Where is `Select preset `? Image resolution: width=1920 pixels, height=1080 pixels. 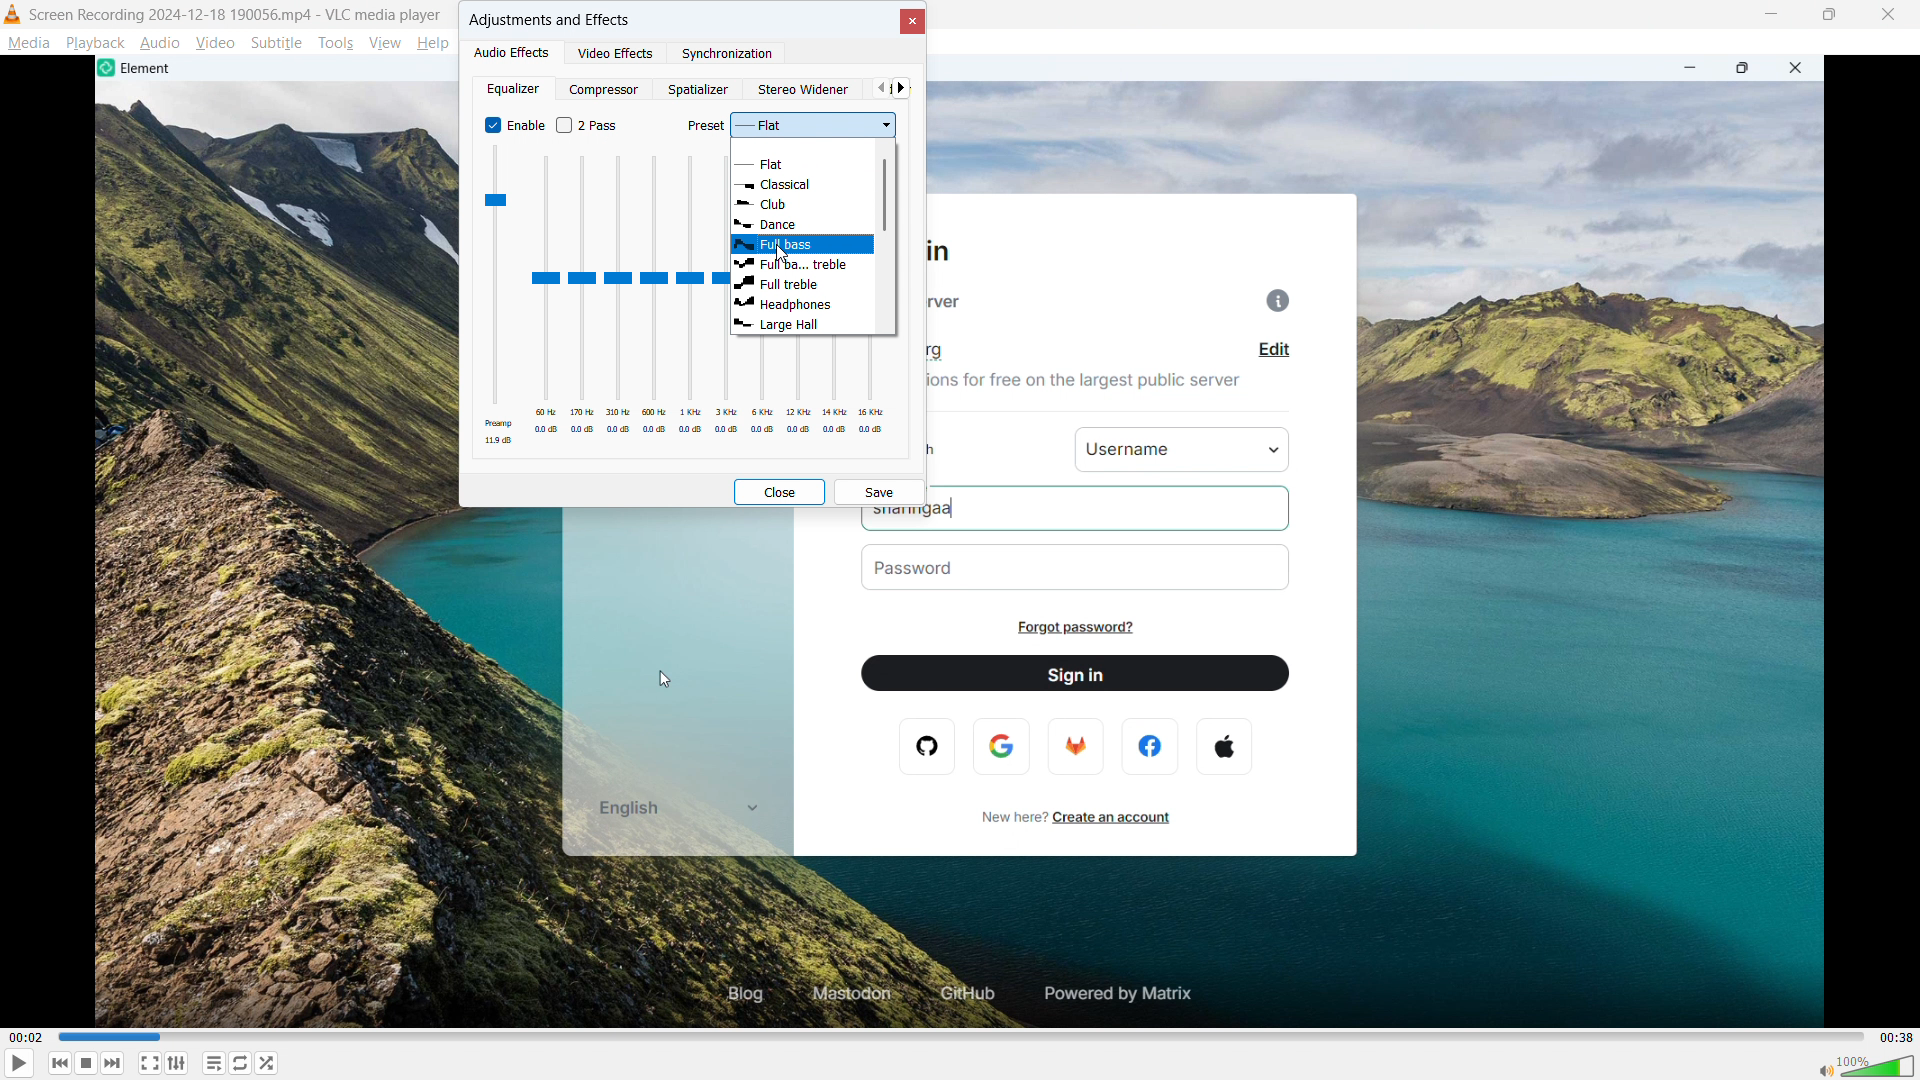
Select preset  is located at coordinates (788, 127).